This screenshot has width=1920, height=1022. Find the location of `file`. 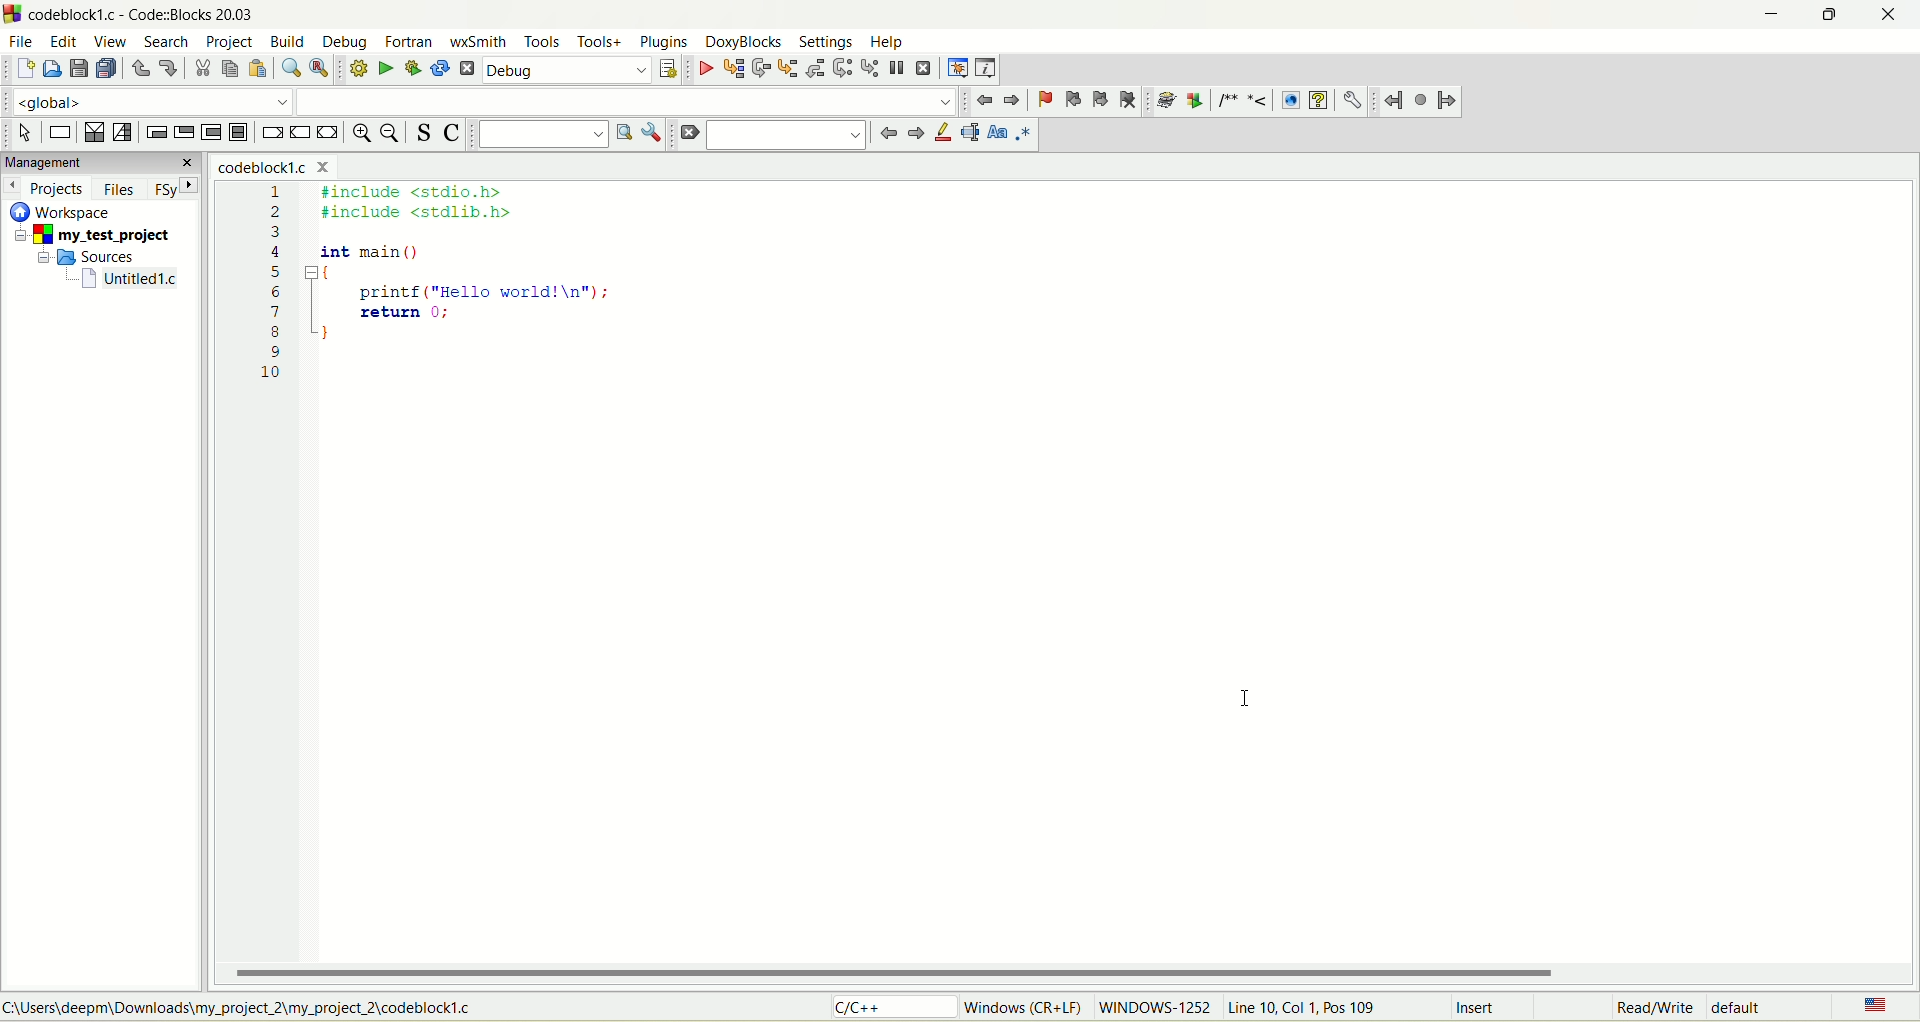

file is located at coordinates (19, 40).